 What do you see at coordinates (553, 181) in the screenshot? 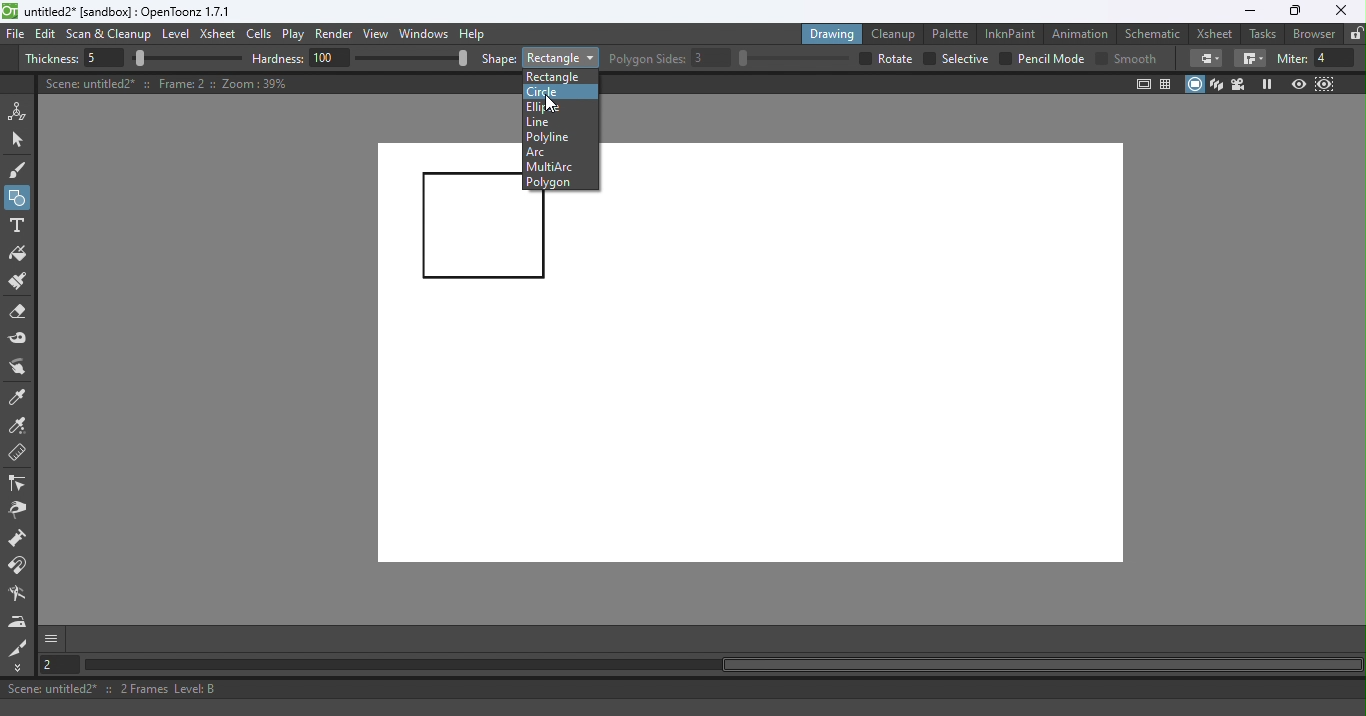
I see `Polygon` at bounding box center [553, 181].